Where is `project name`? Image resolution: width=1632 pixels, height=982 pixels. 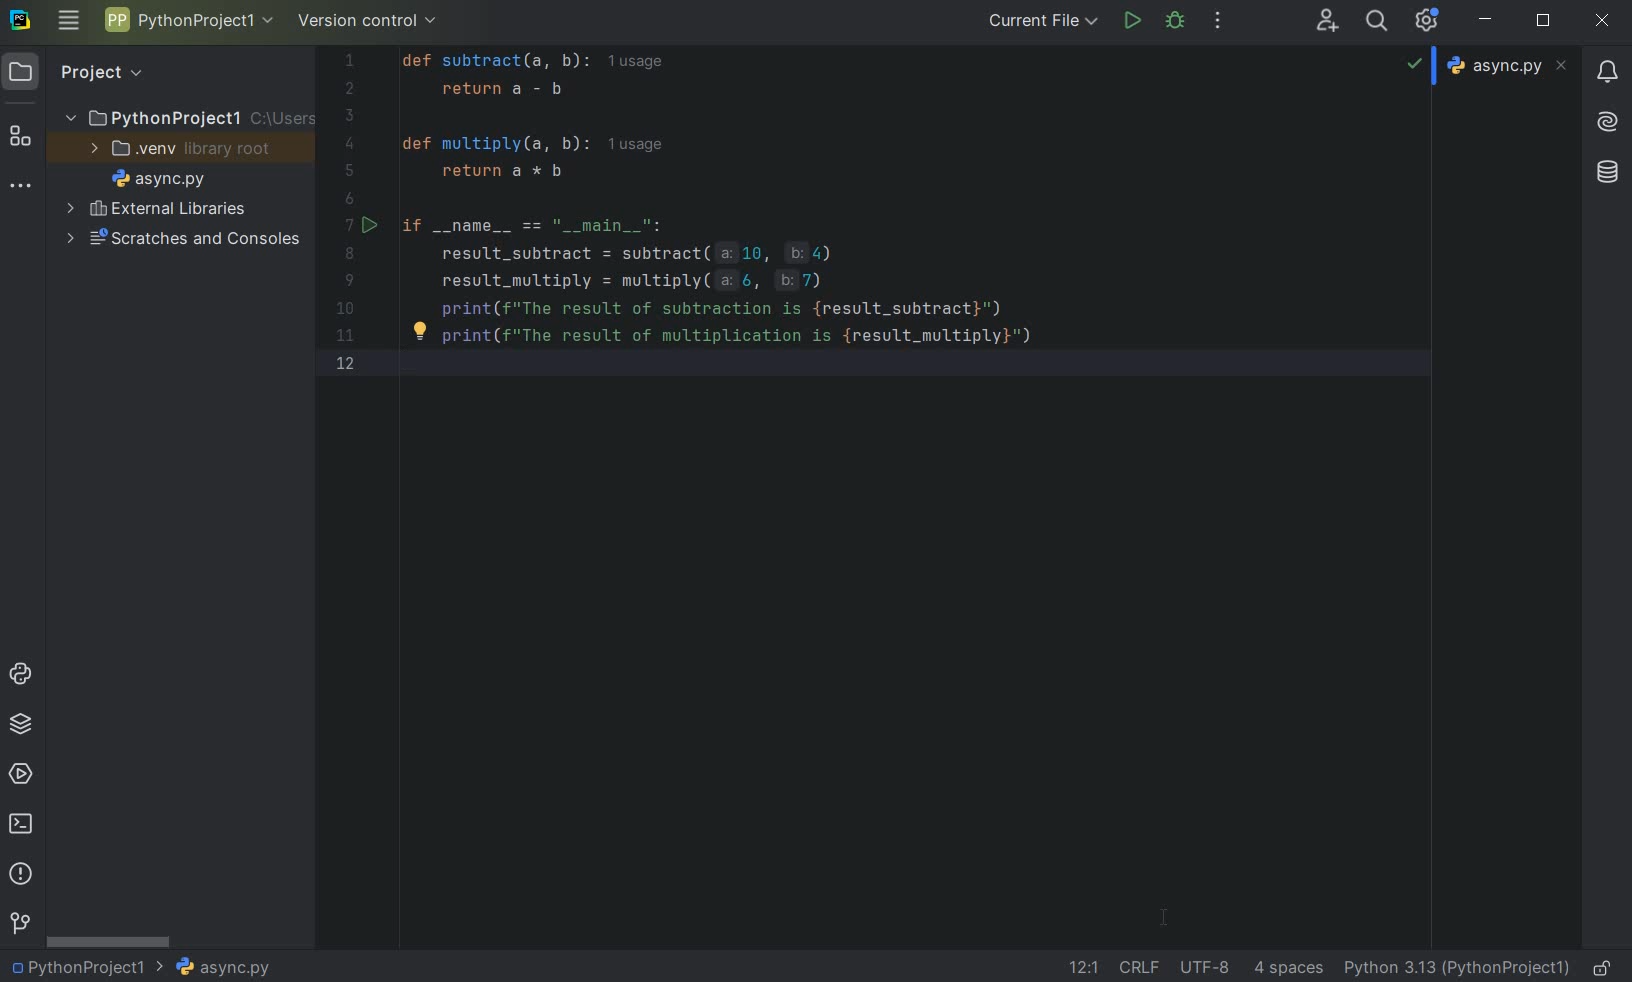
project name is located at coordinates (190, 119).